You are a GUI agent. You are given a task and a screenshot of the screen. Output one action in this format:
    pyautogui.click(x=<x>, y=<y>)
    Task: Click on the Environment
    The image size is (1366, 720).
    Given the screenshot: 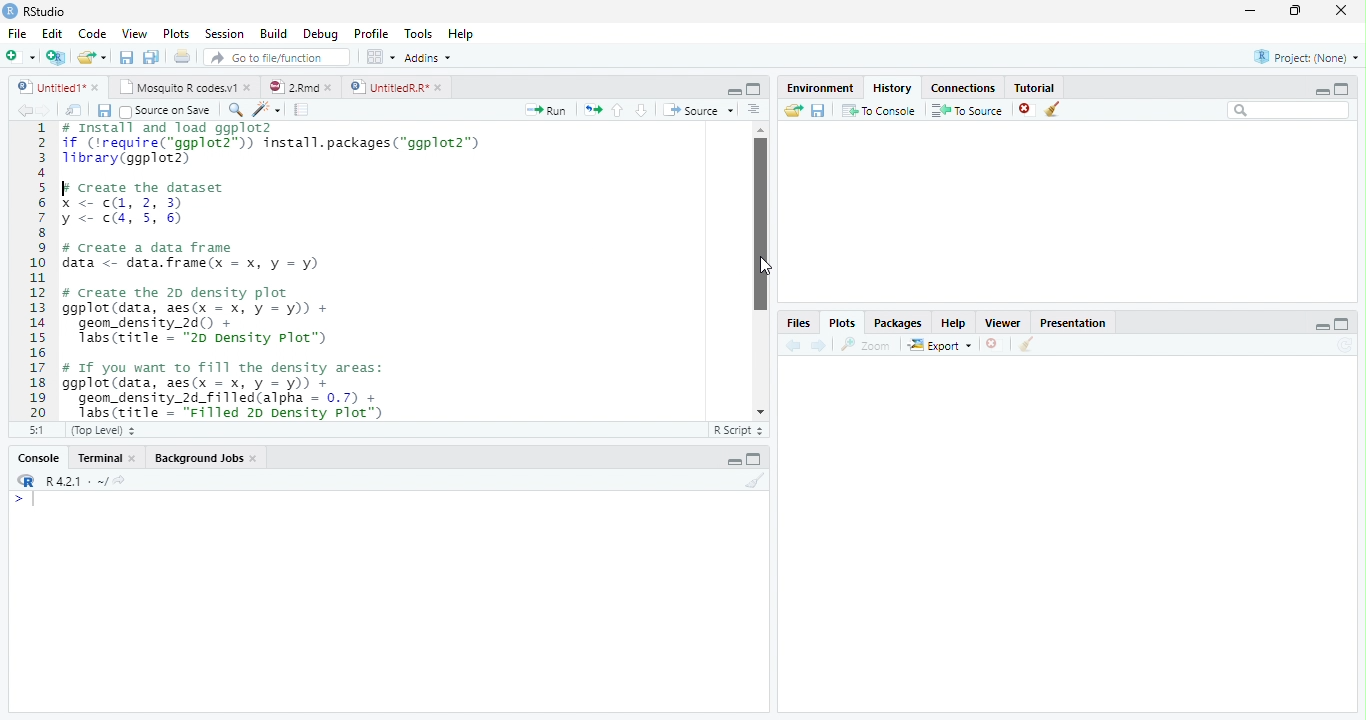 What is the action you would take?
    pyautogui.click(x=818, y=88)
    